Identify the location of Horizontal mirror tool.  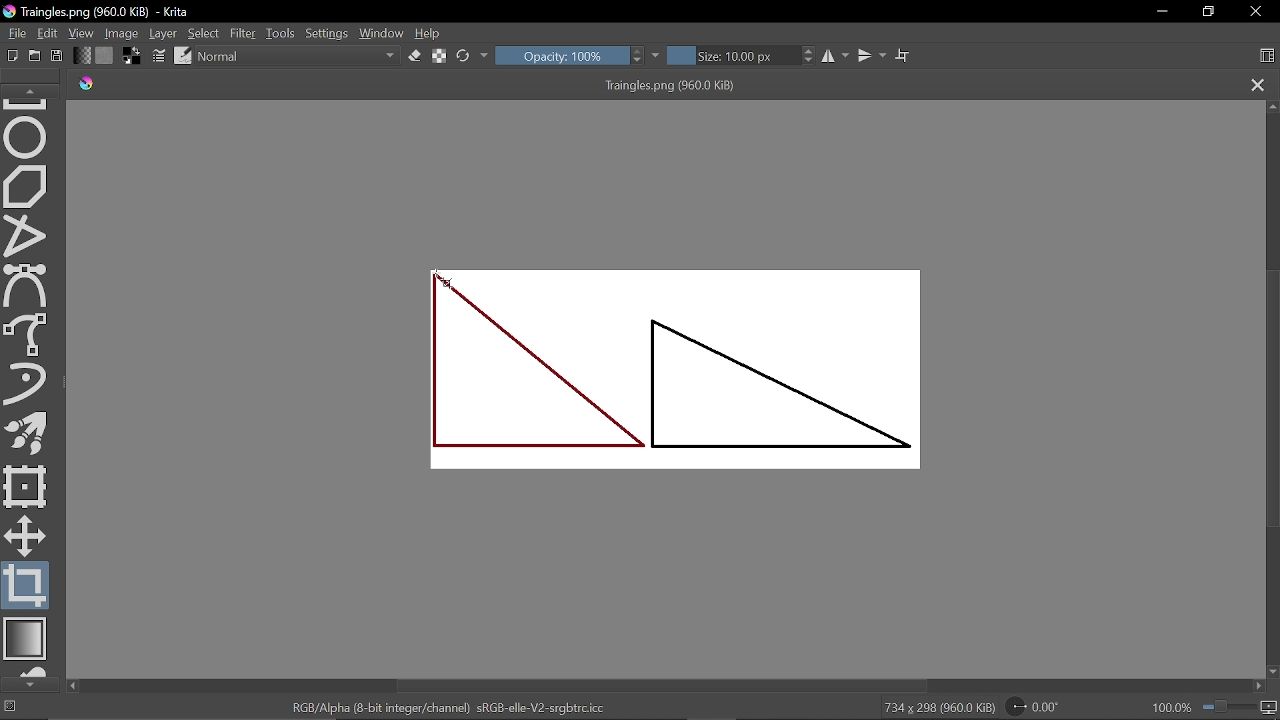
(837, 56).